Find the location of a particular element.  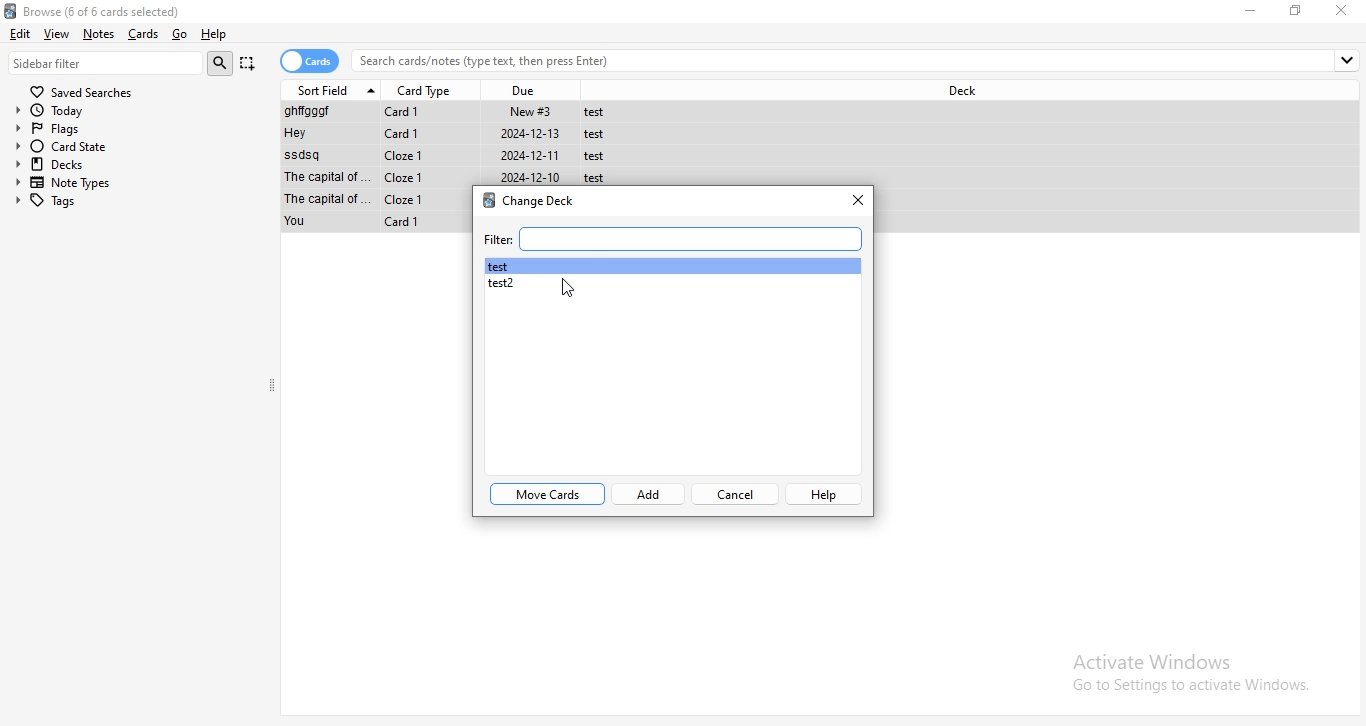

card state is located at coordinates (134, 147).